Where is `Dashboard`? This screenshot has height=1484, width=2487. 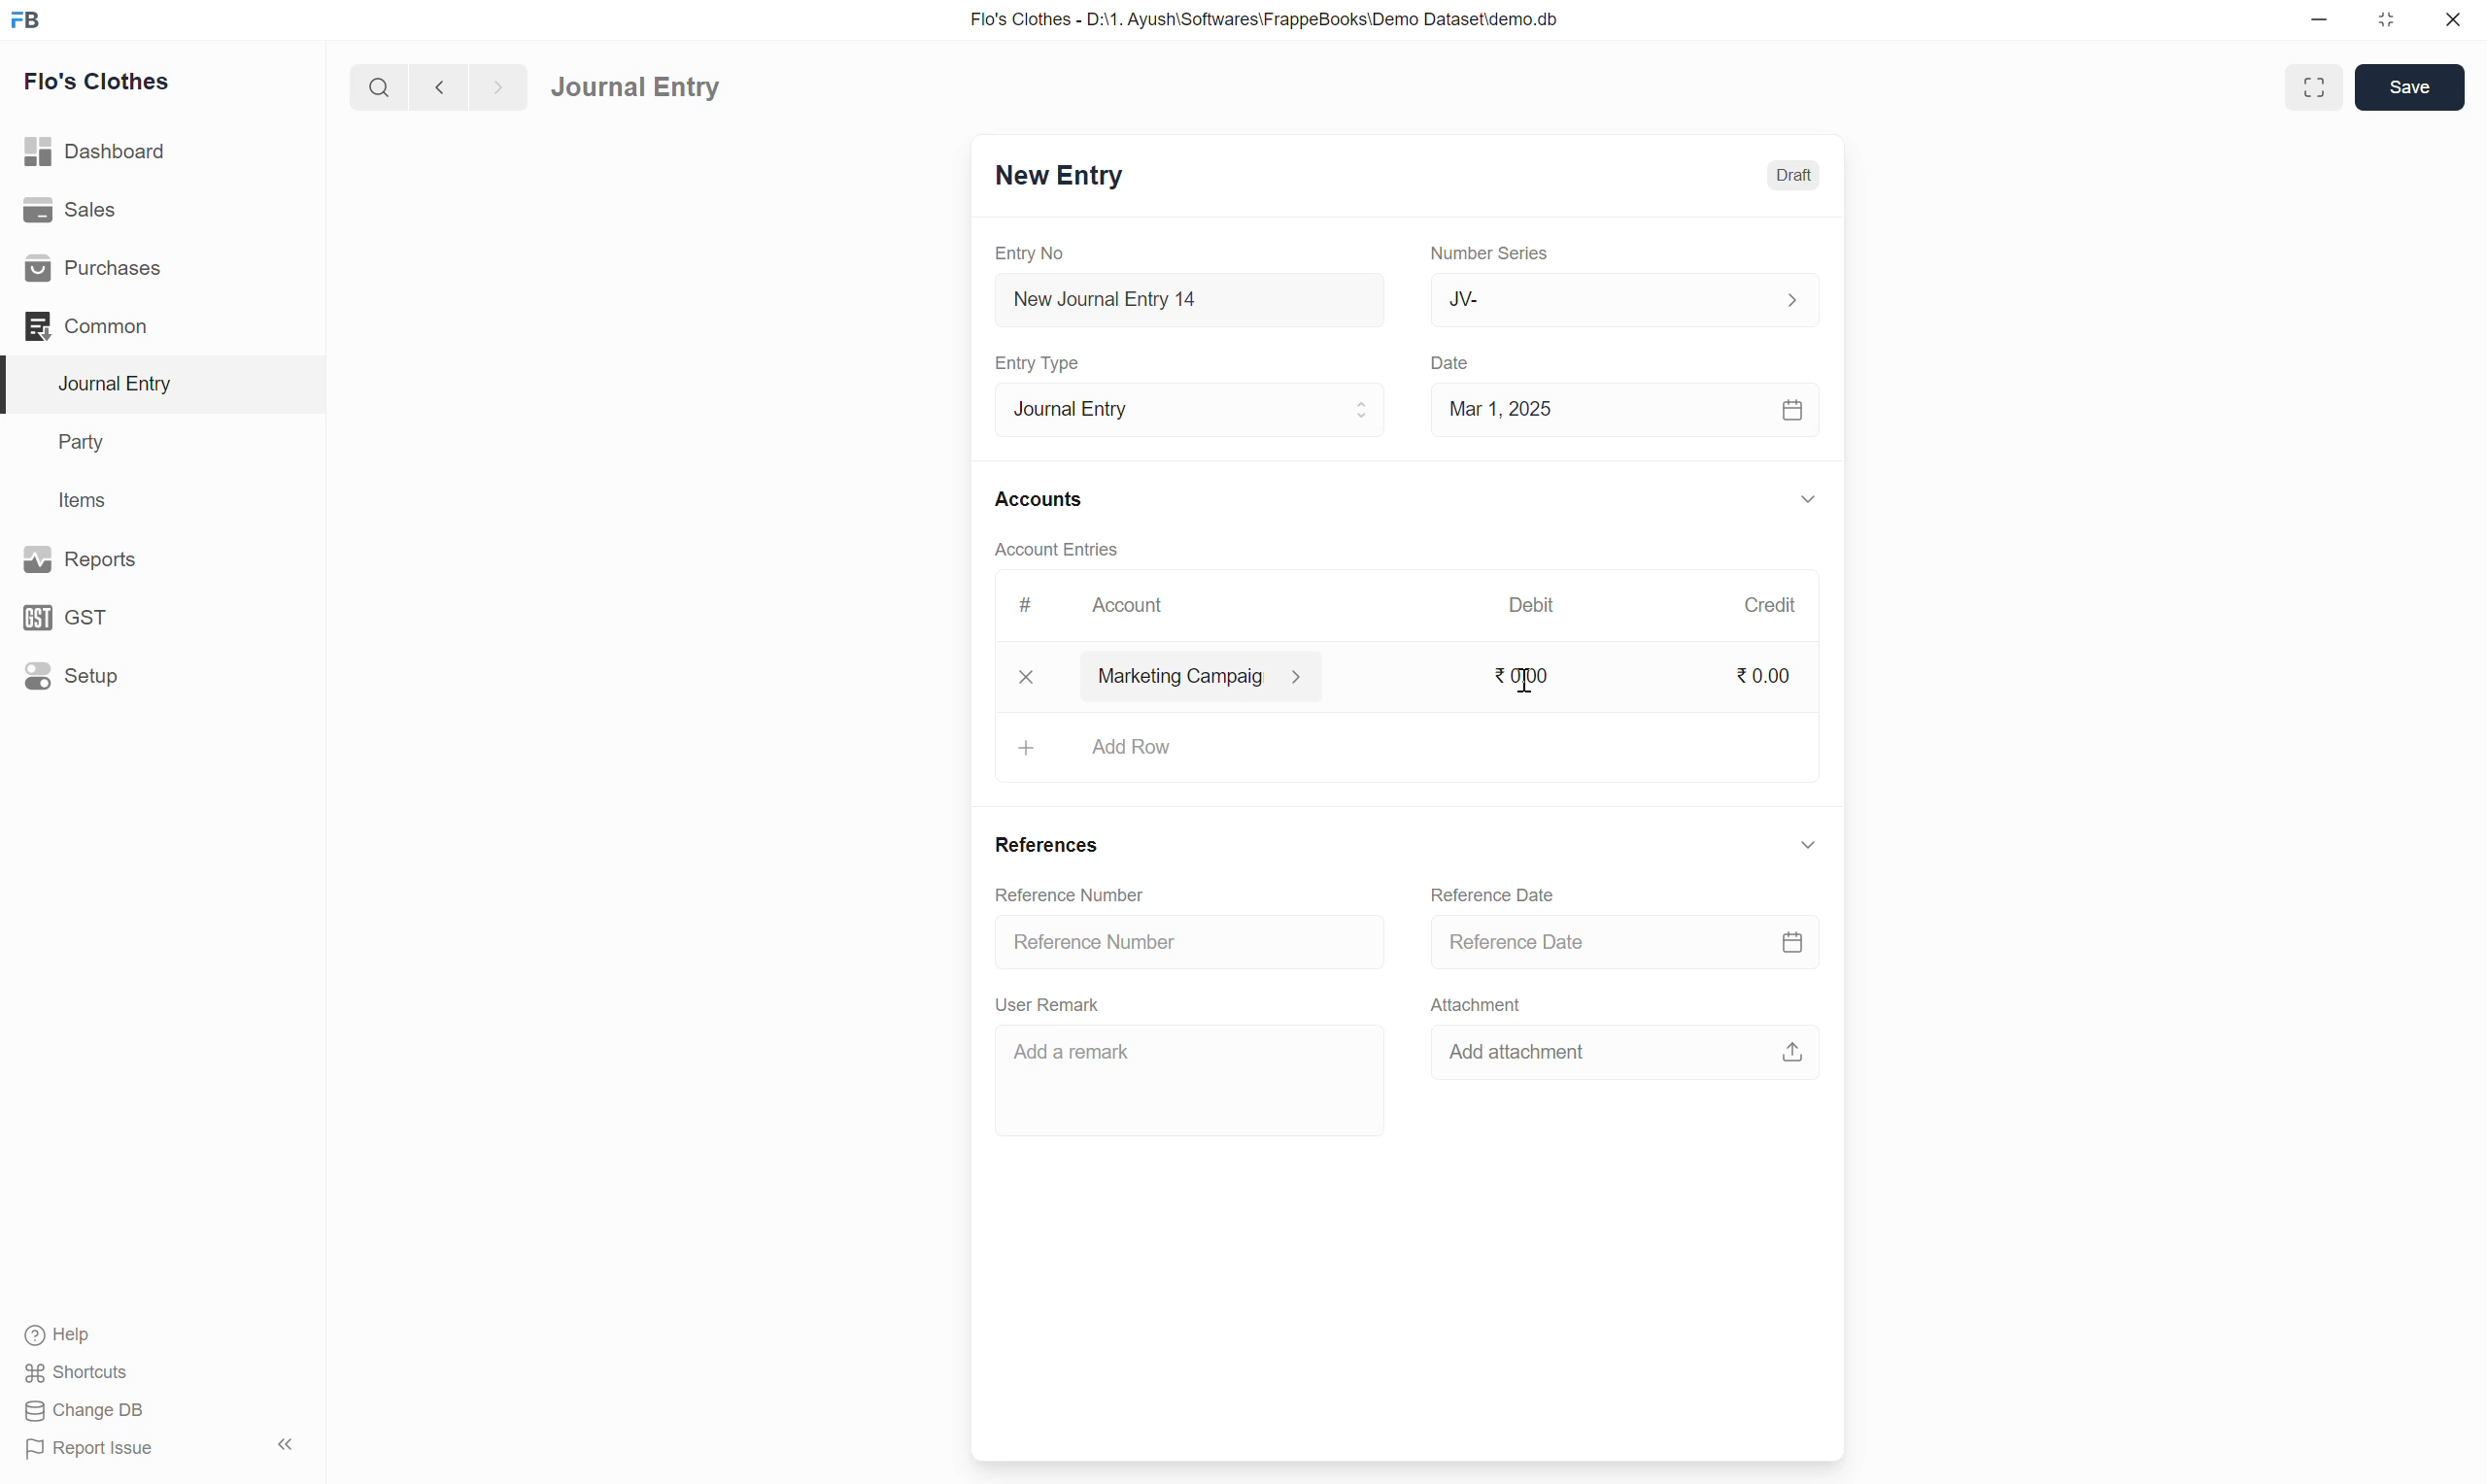 Dashboard is located at coordinates (97, 150).